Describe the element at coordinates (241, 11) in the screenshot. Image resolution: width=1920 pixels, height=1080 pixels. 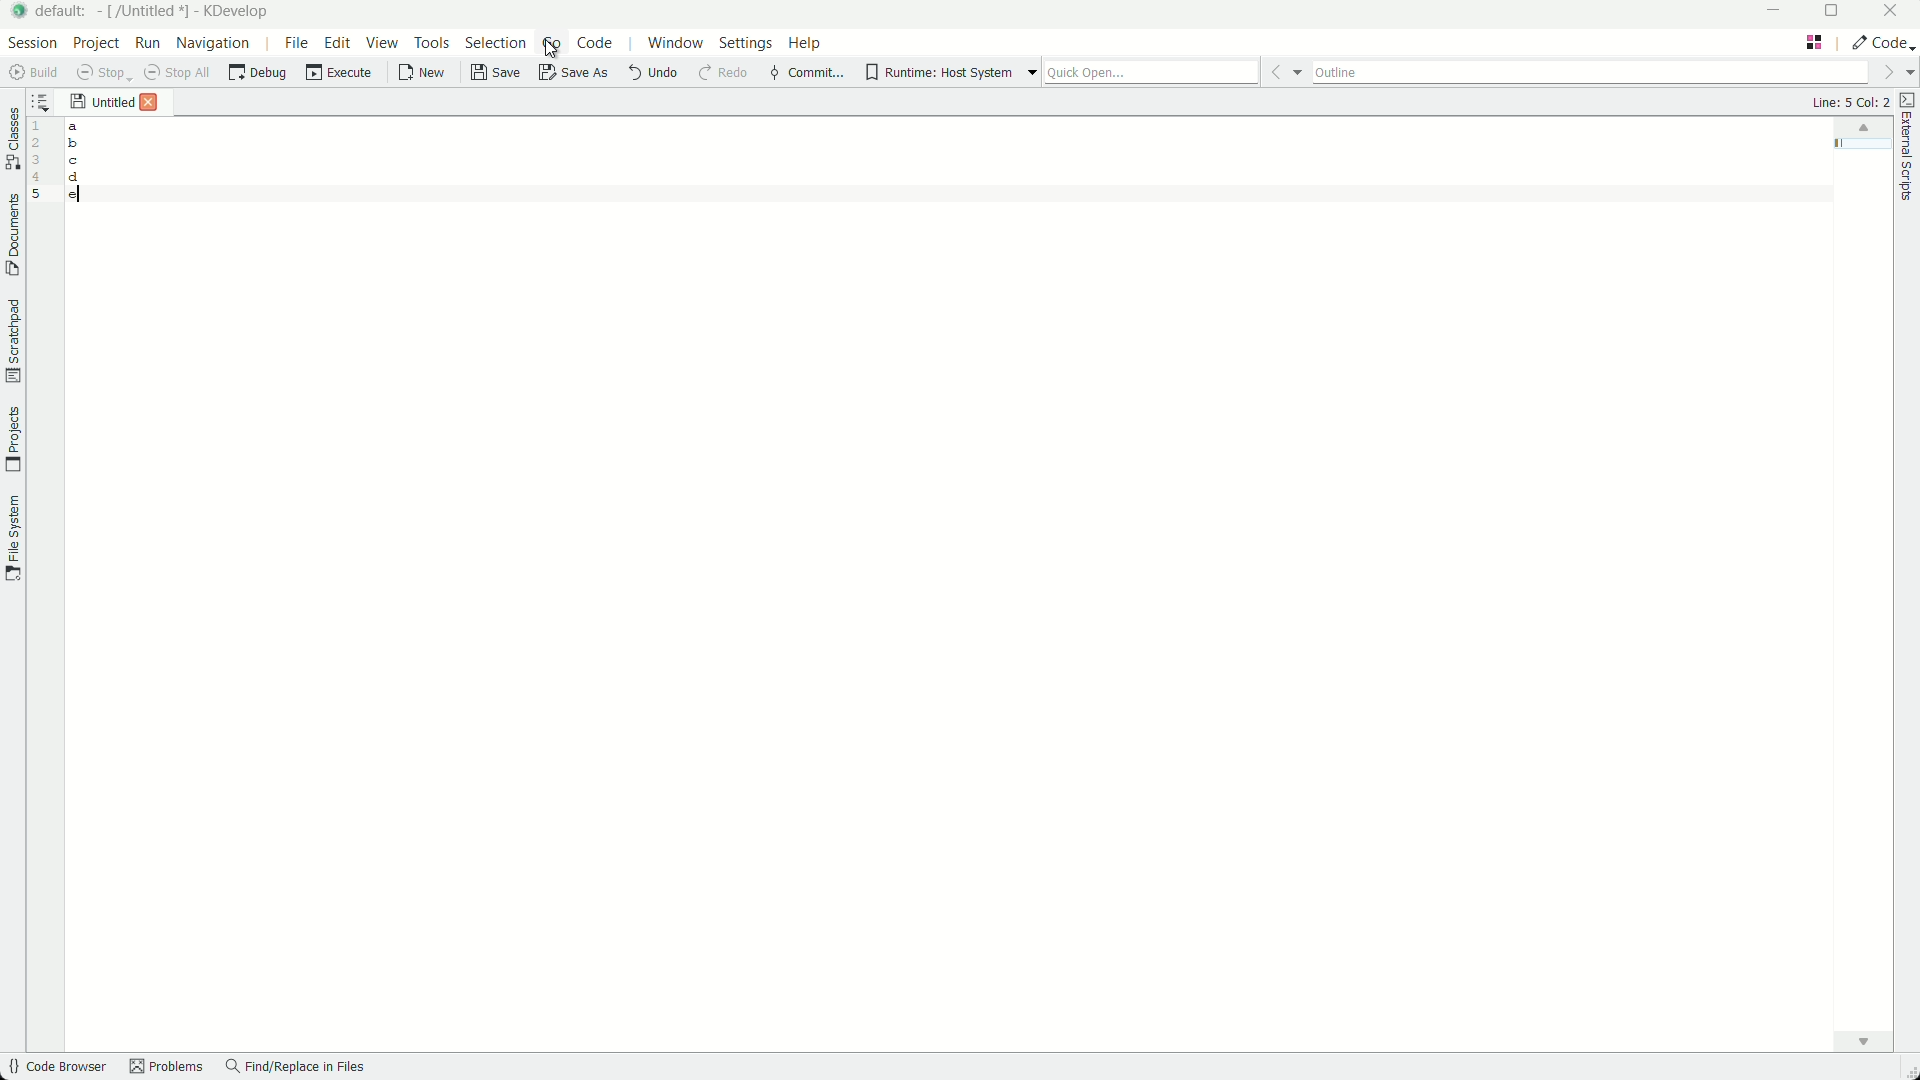
I see `kdevelop` at that location.